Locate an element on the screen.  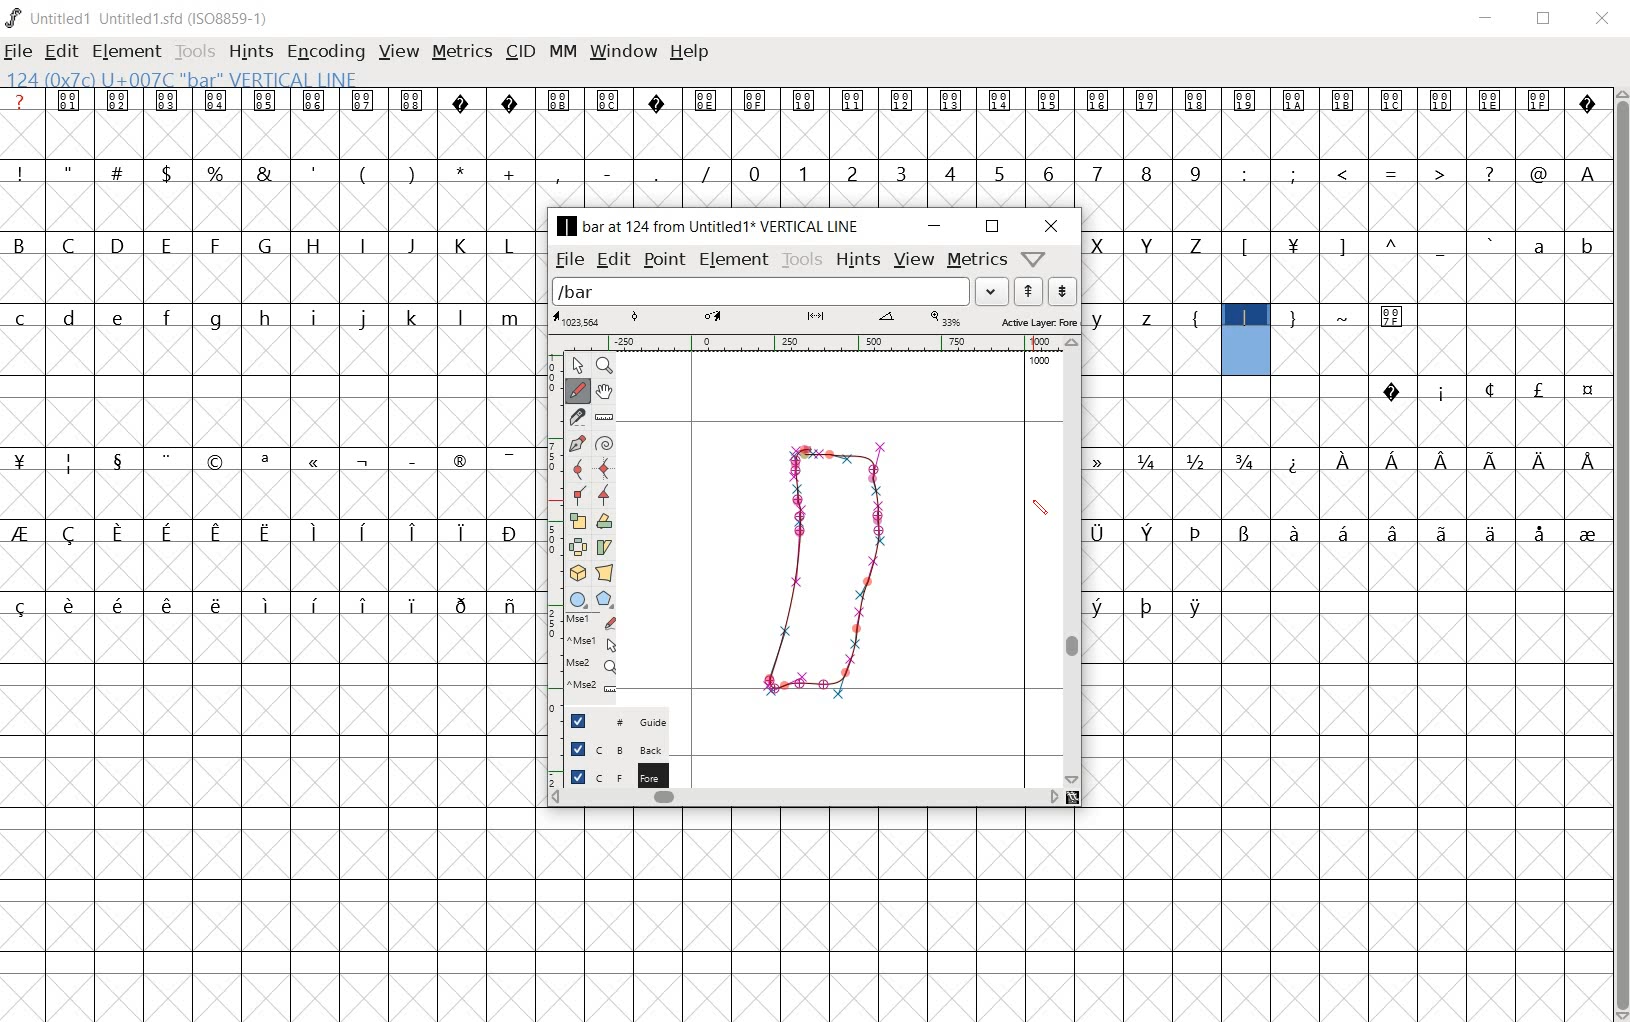
special letters is located at coordinates (269, 532).